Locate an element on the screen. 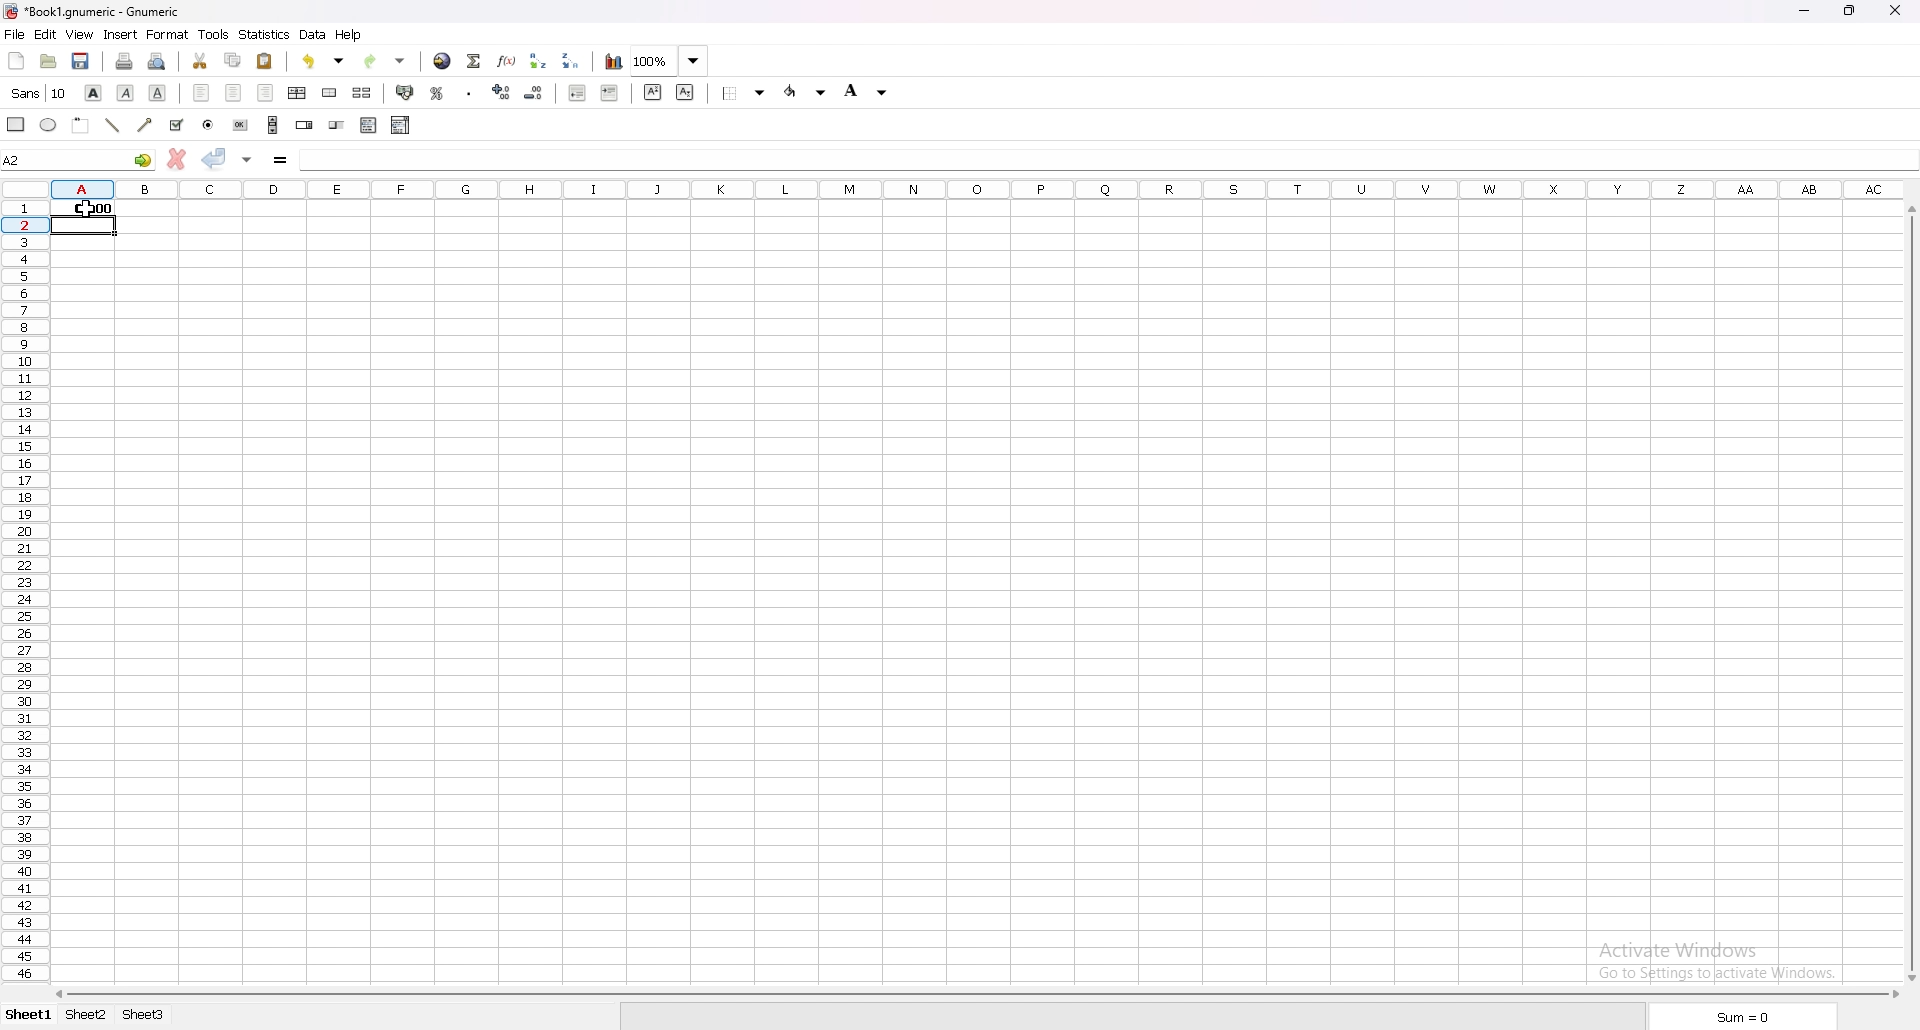 The width and height of the screenshot is (1920, 1030). format is located at coordinates (169, 34).